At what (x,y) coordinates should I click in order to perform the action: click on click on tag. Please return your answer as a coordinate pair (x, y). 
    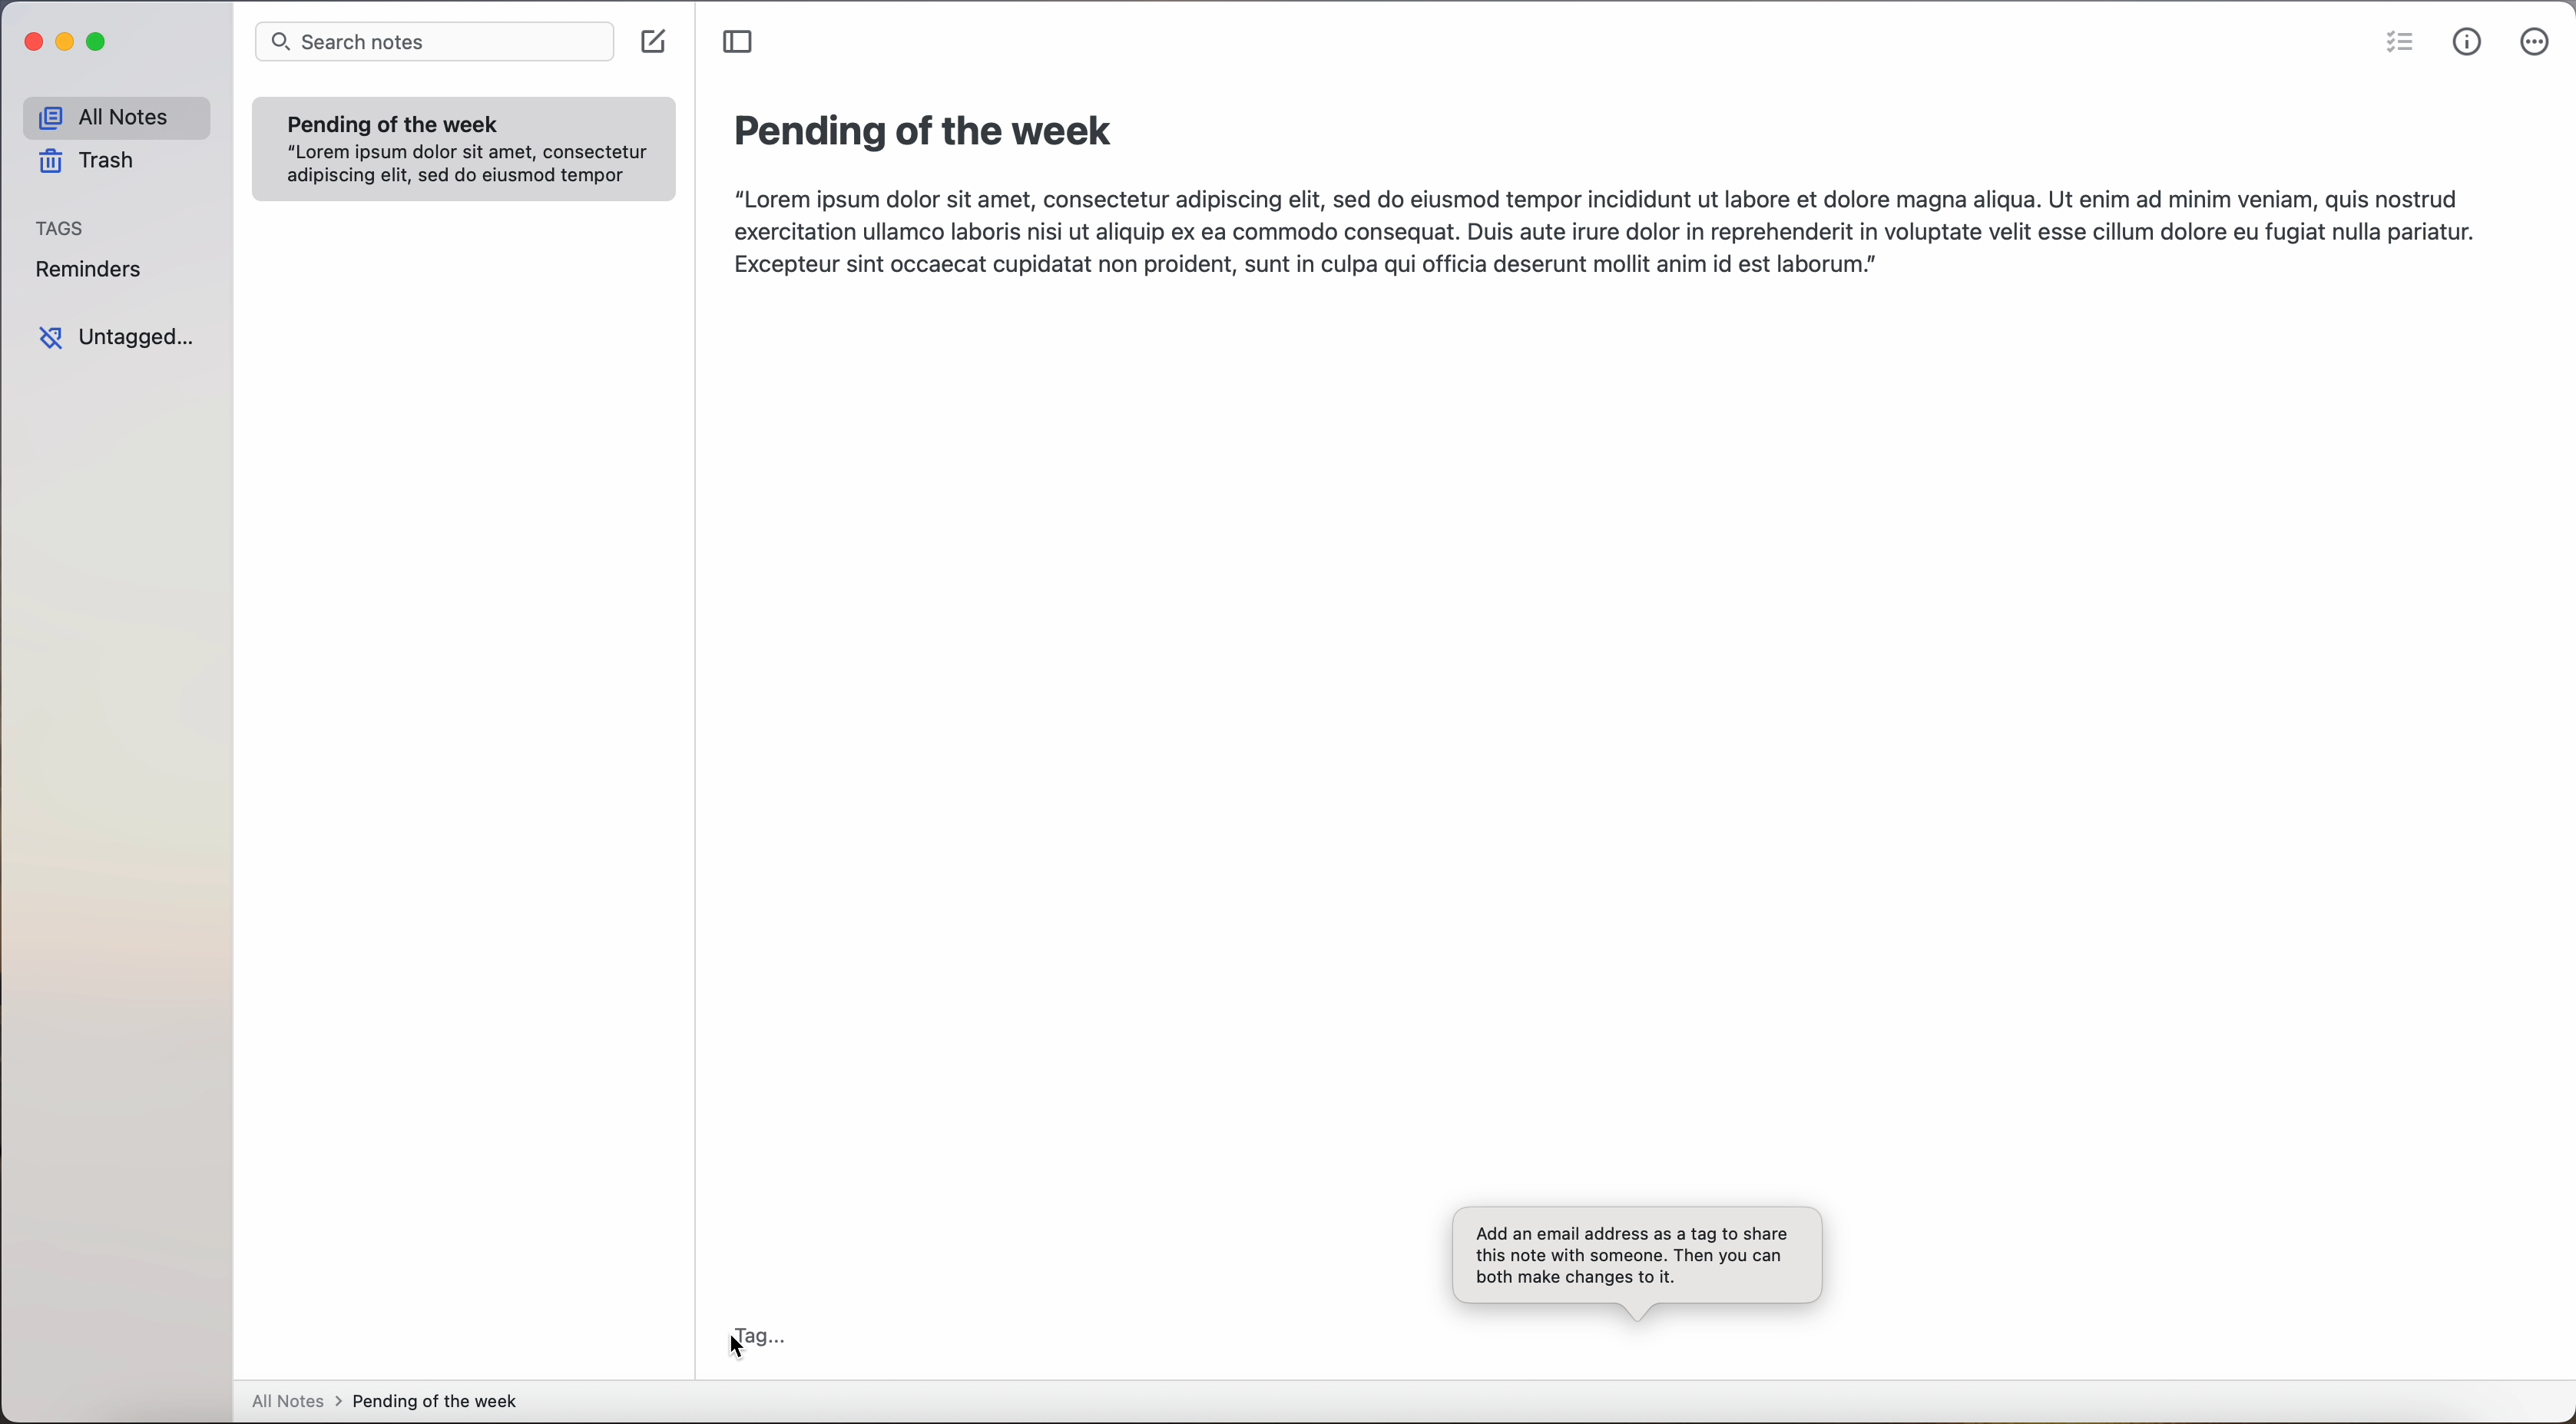
    Looking at the image, I should click on (760, 1335).